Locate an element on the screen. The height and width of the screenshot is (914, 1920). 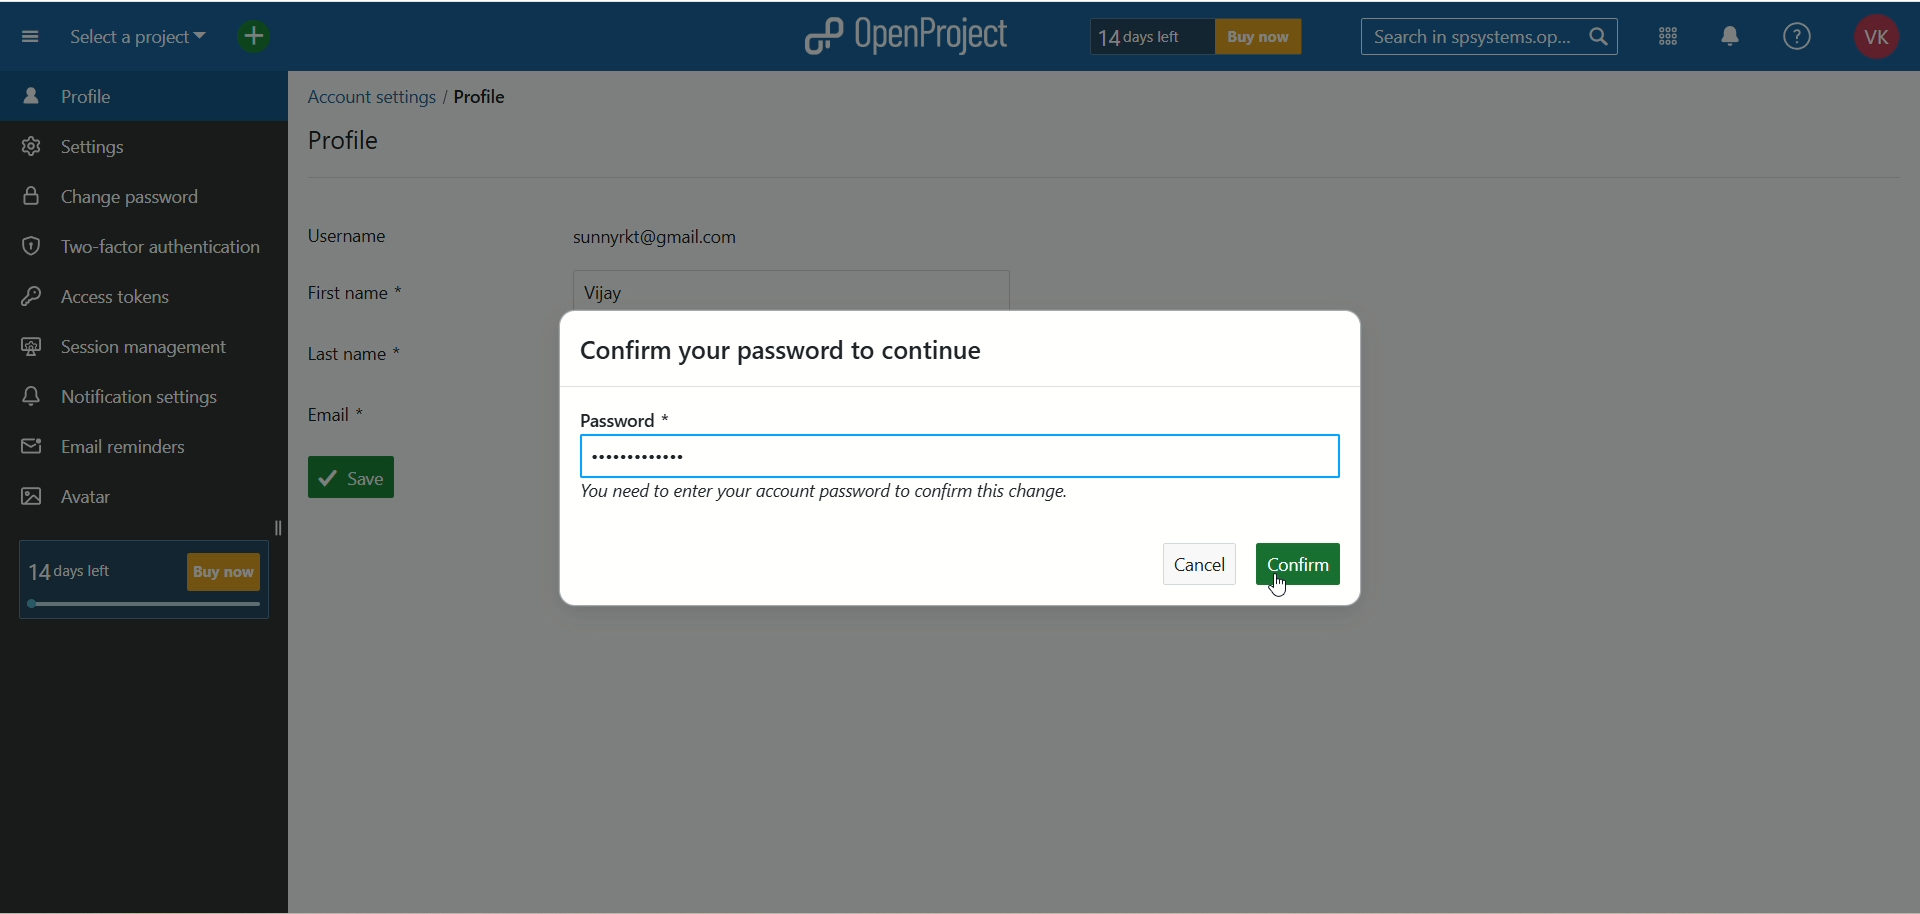
logo is located at coordinates (821, 35).